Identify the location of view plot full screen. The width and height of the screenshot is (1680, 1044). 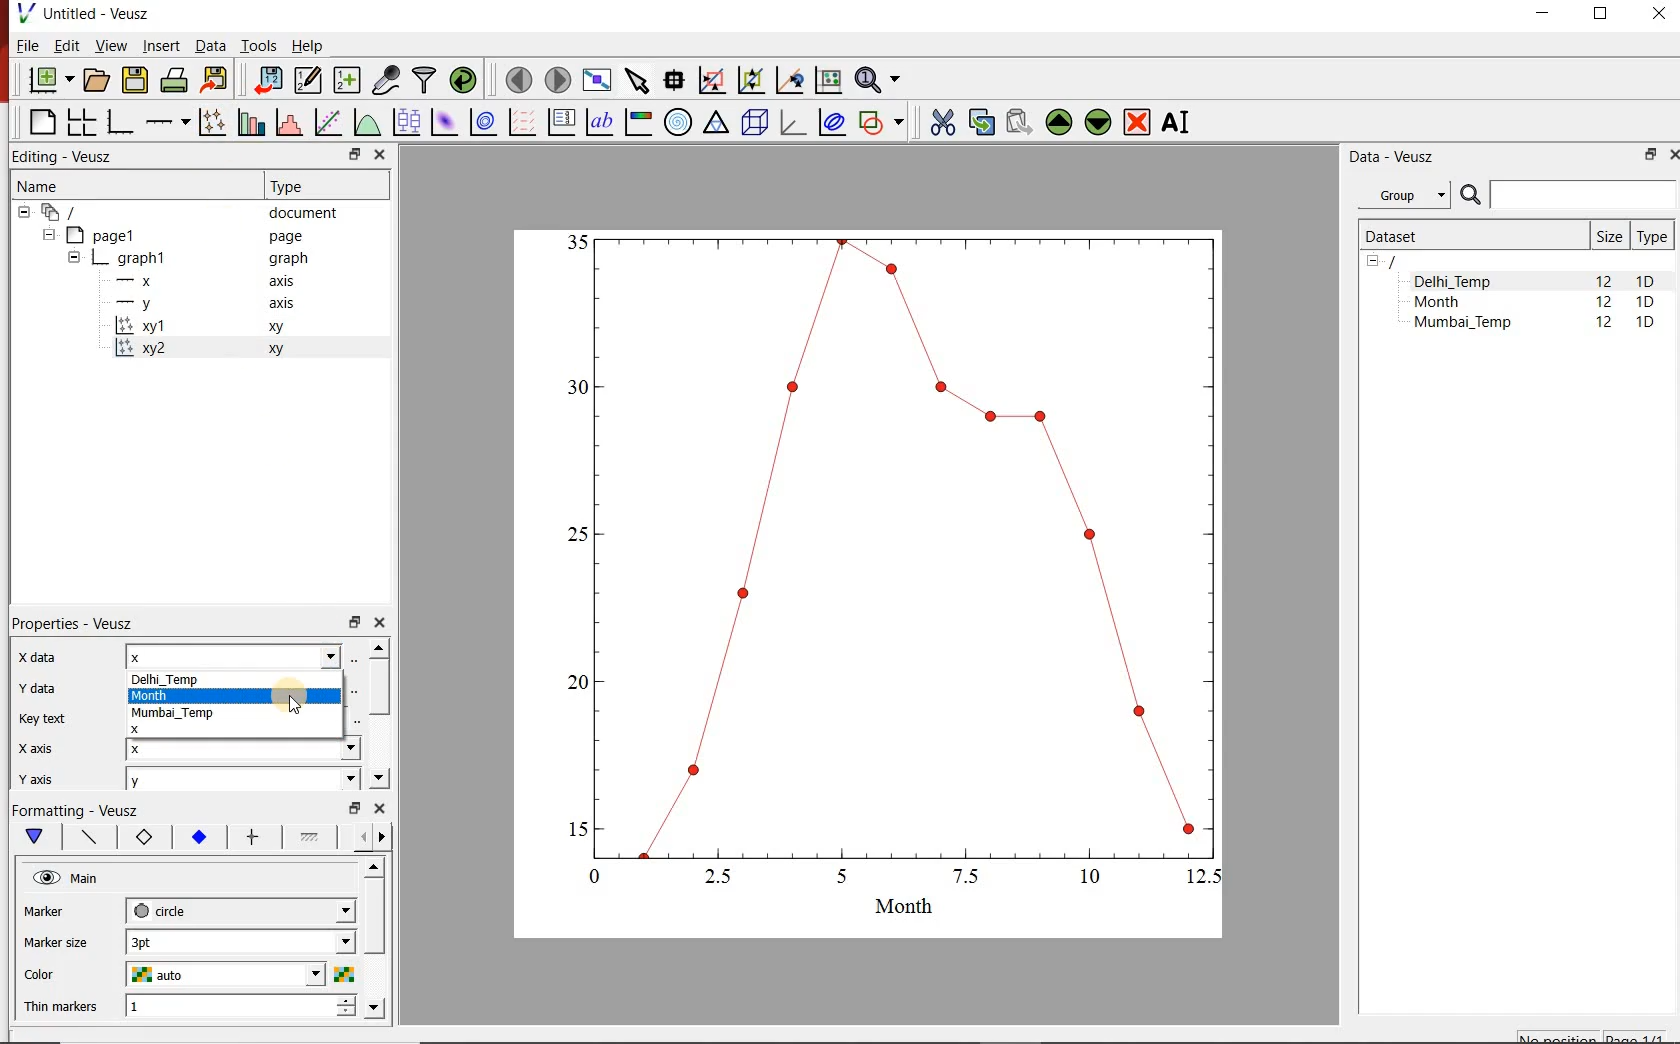
(597, 81).